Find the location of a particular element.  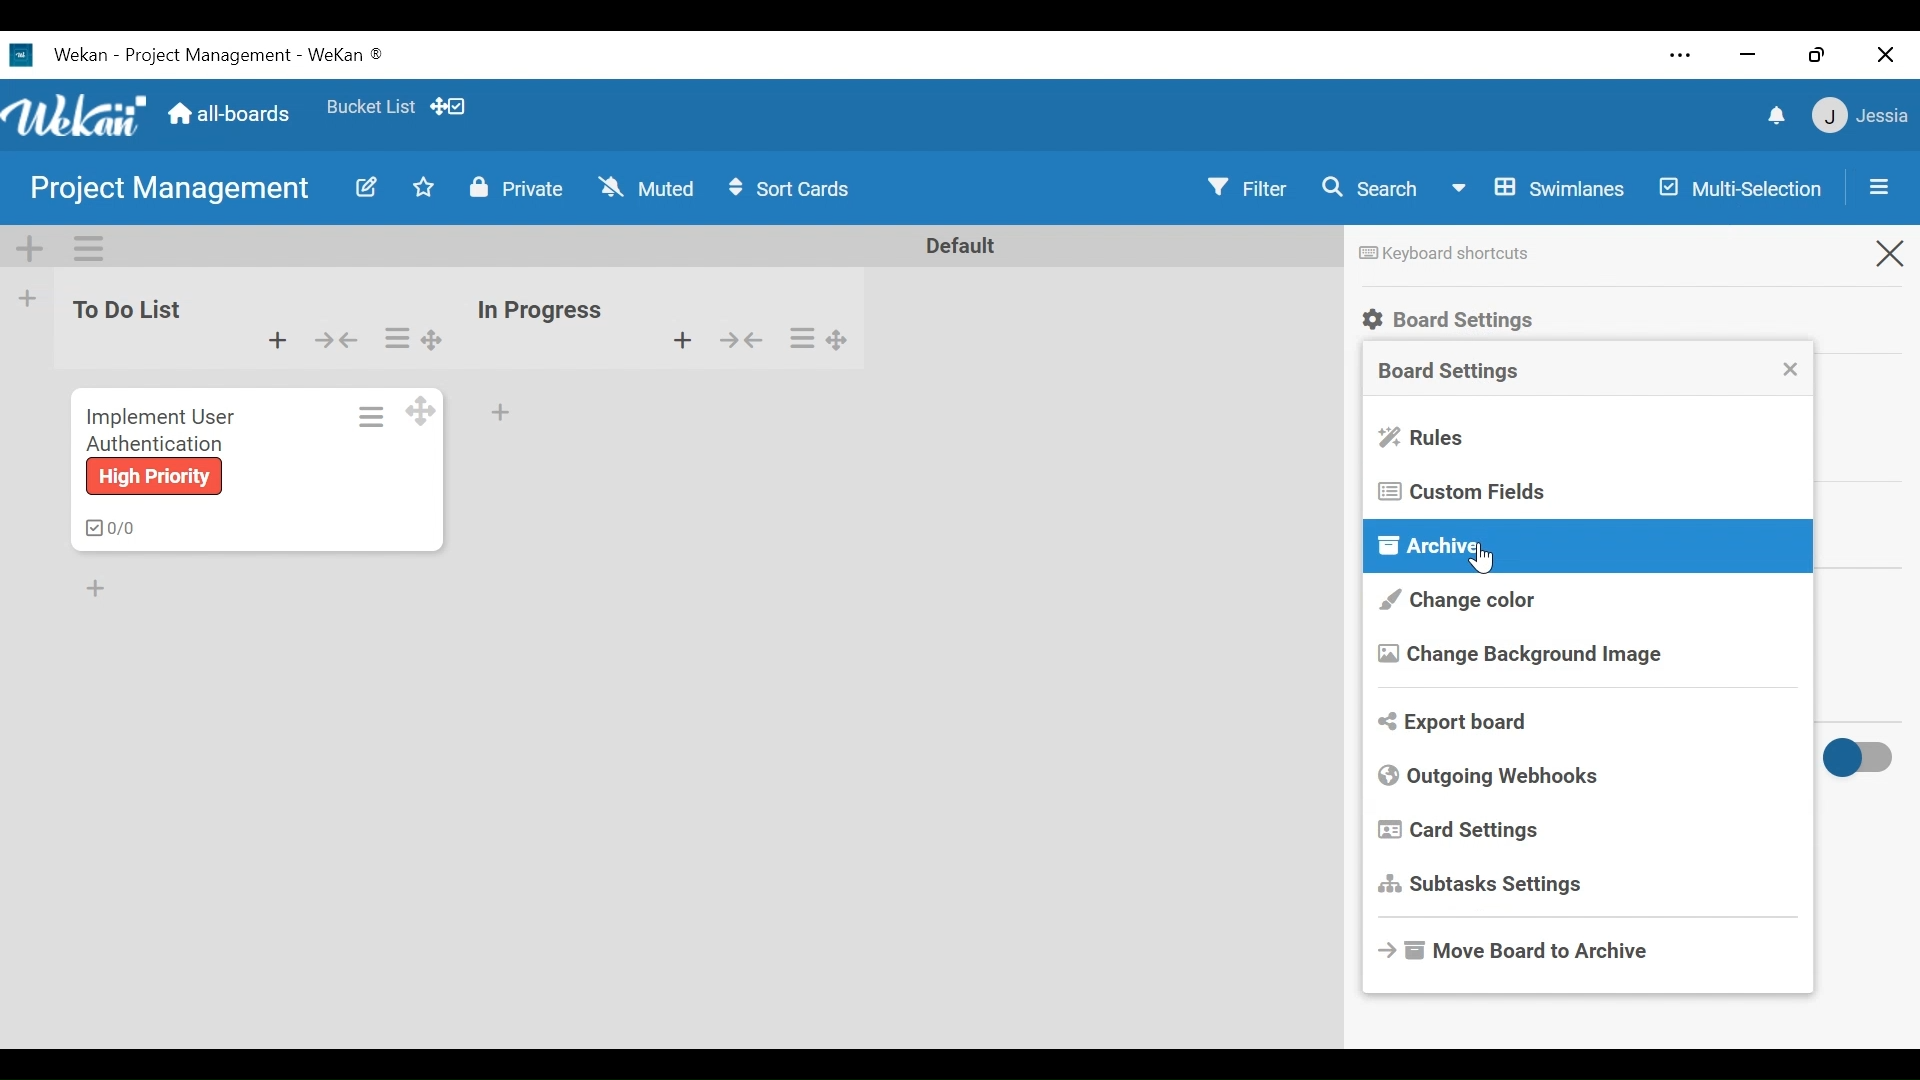

Desktop Drag handles is located at coordinates (419, 411).